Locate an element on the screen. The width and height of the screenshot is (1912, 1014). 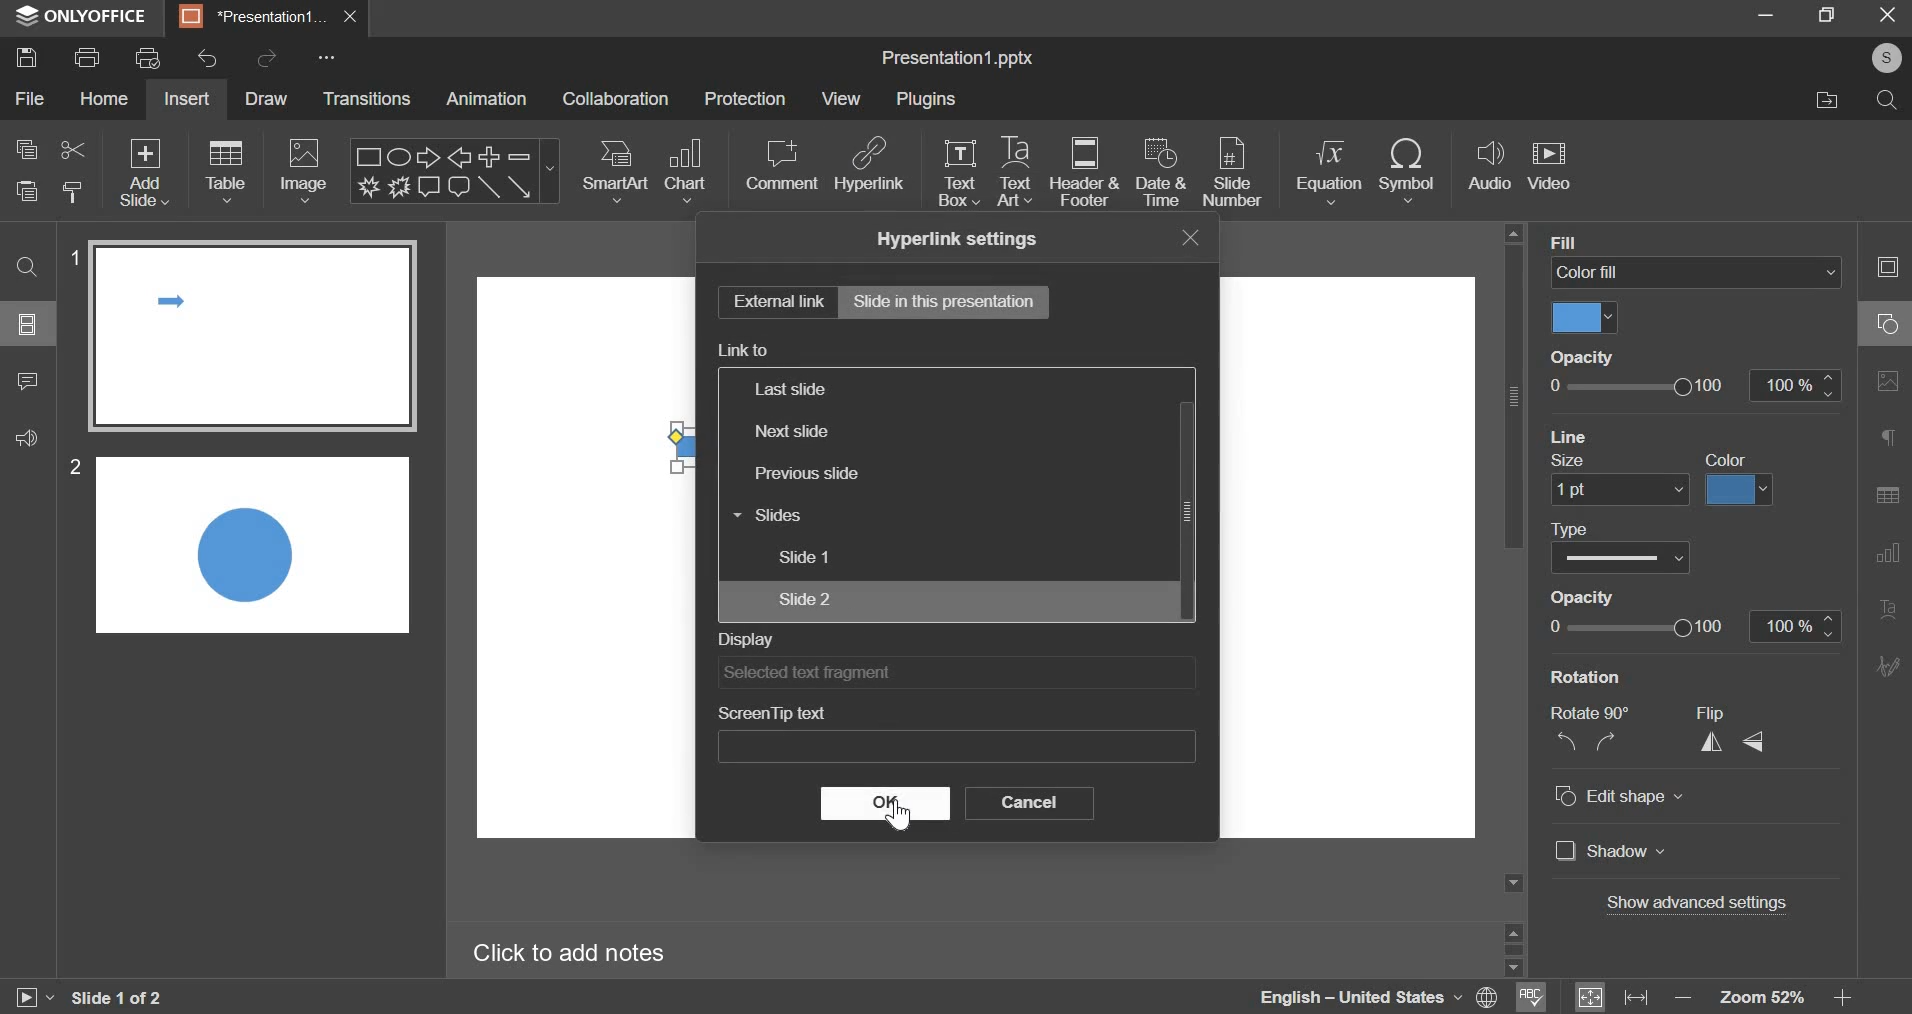
Line is located at coordinates (488, 187).